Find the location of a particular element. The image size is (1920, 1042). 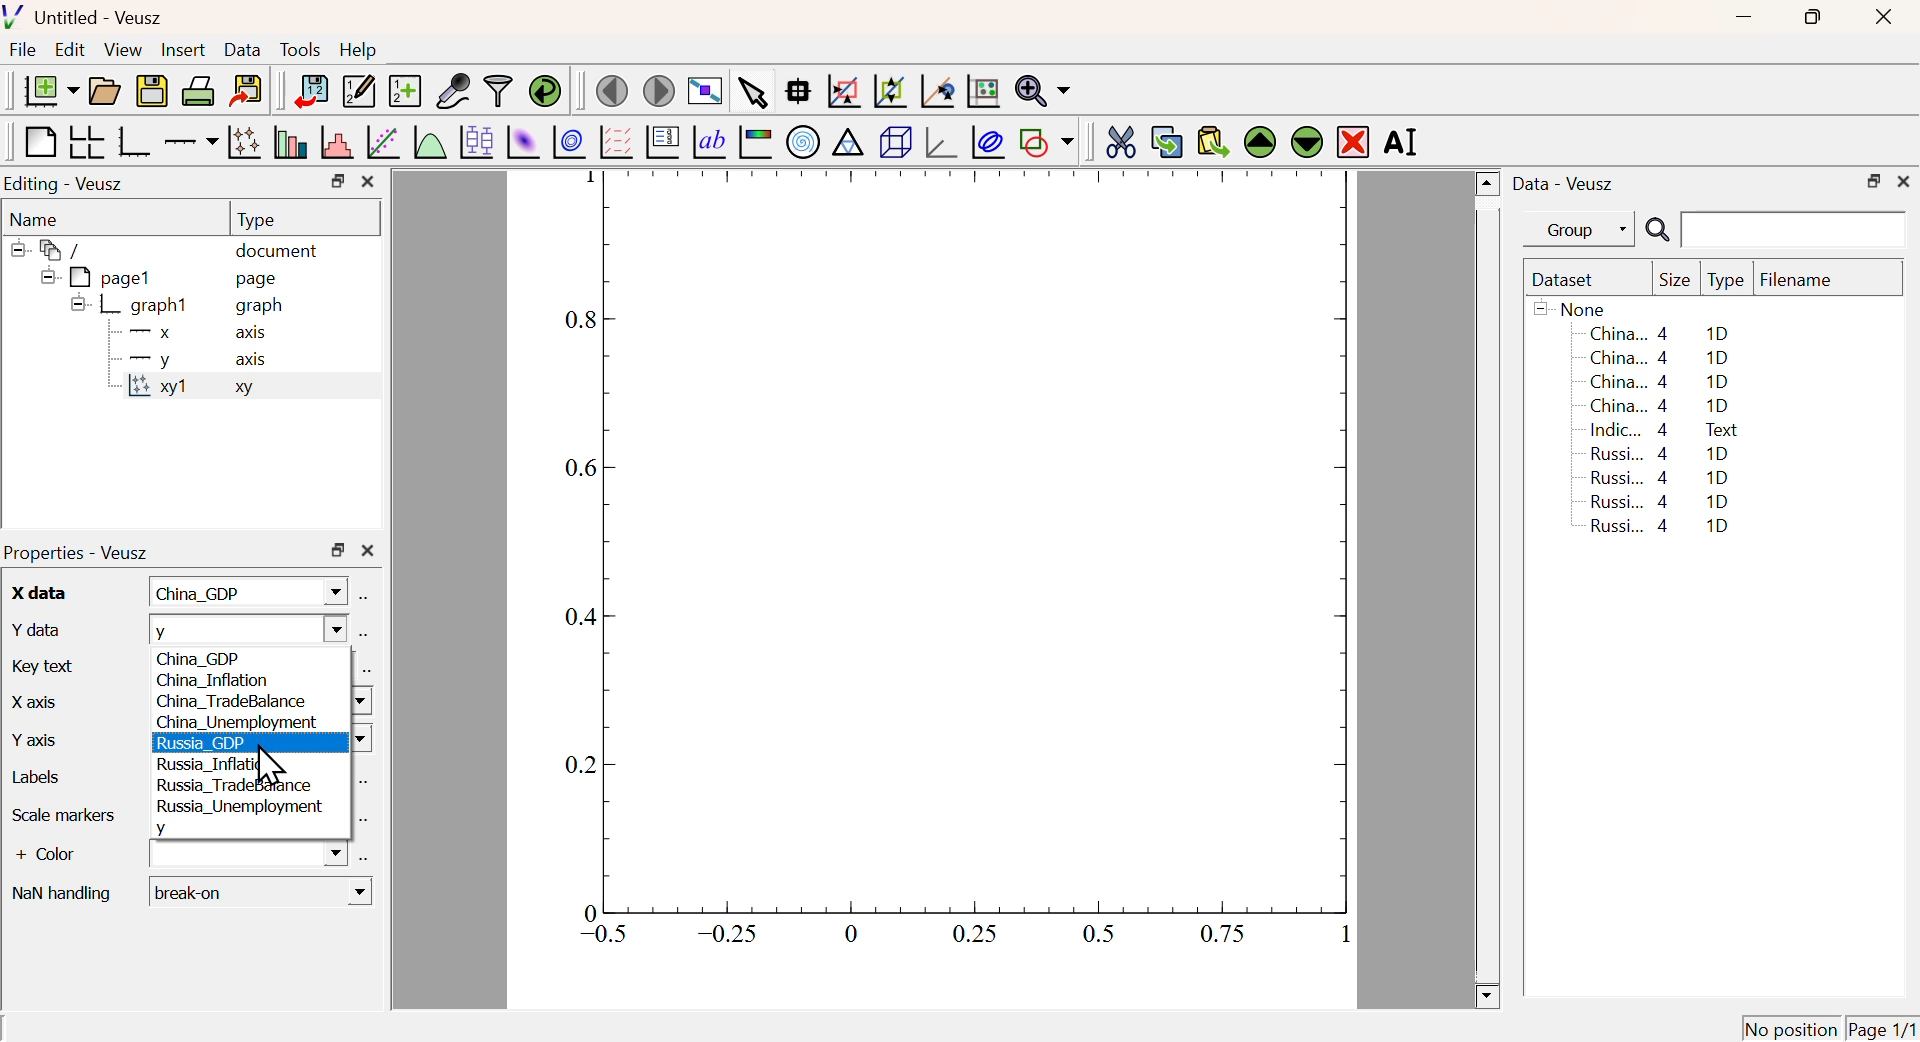

Select using dataset Browser is located at coordinates (367, 673).